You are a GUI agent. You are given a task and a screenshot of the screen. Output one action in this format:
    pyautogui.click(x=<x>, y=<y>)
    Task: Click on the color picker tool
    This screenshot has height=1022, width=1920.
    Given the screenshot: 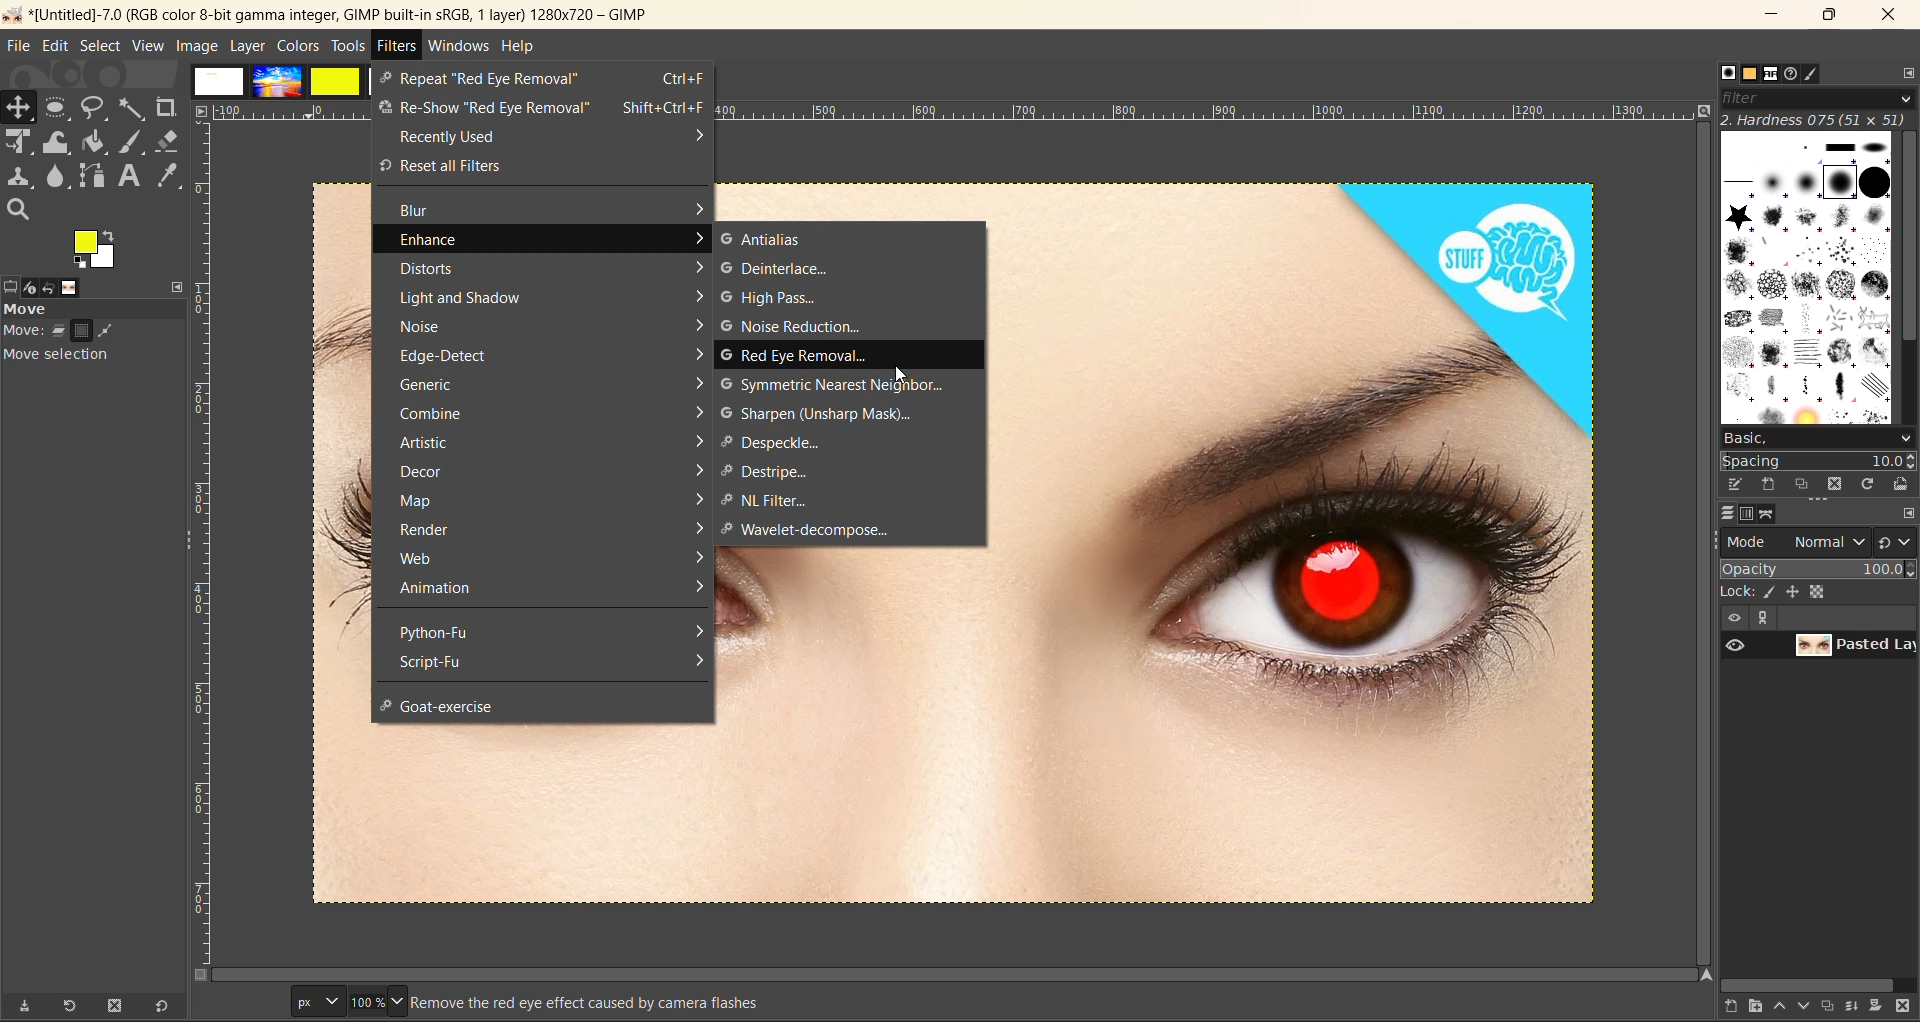 What is the action you would take?
    pyautogui.click(x=170, y=177)
    